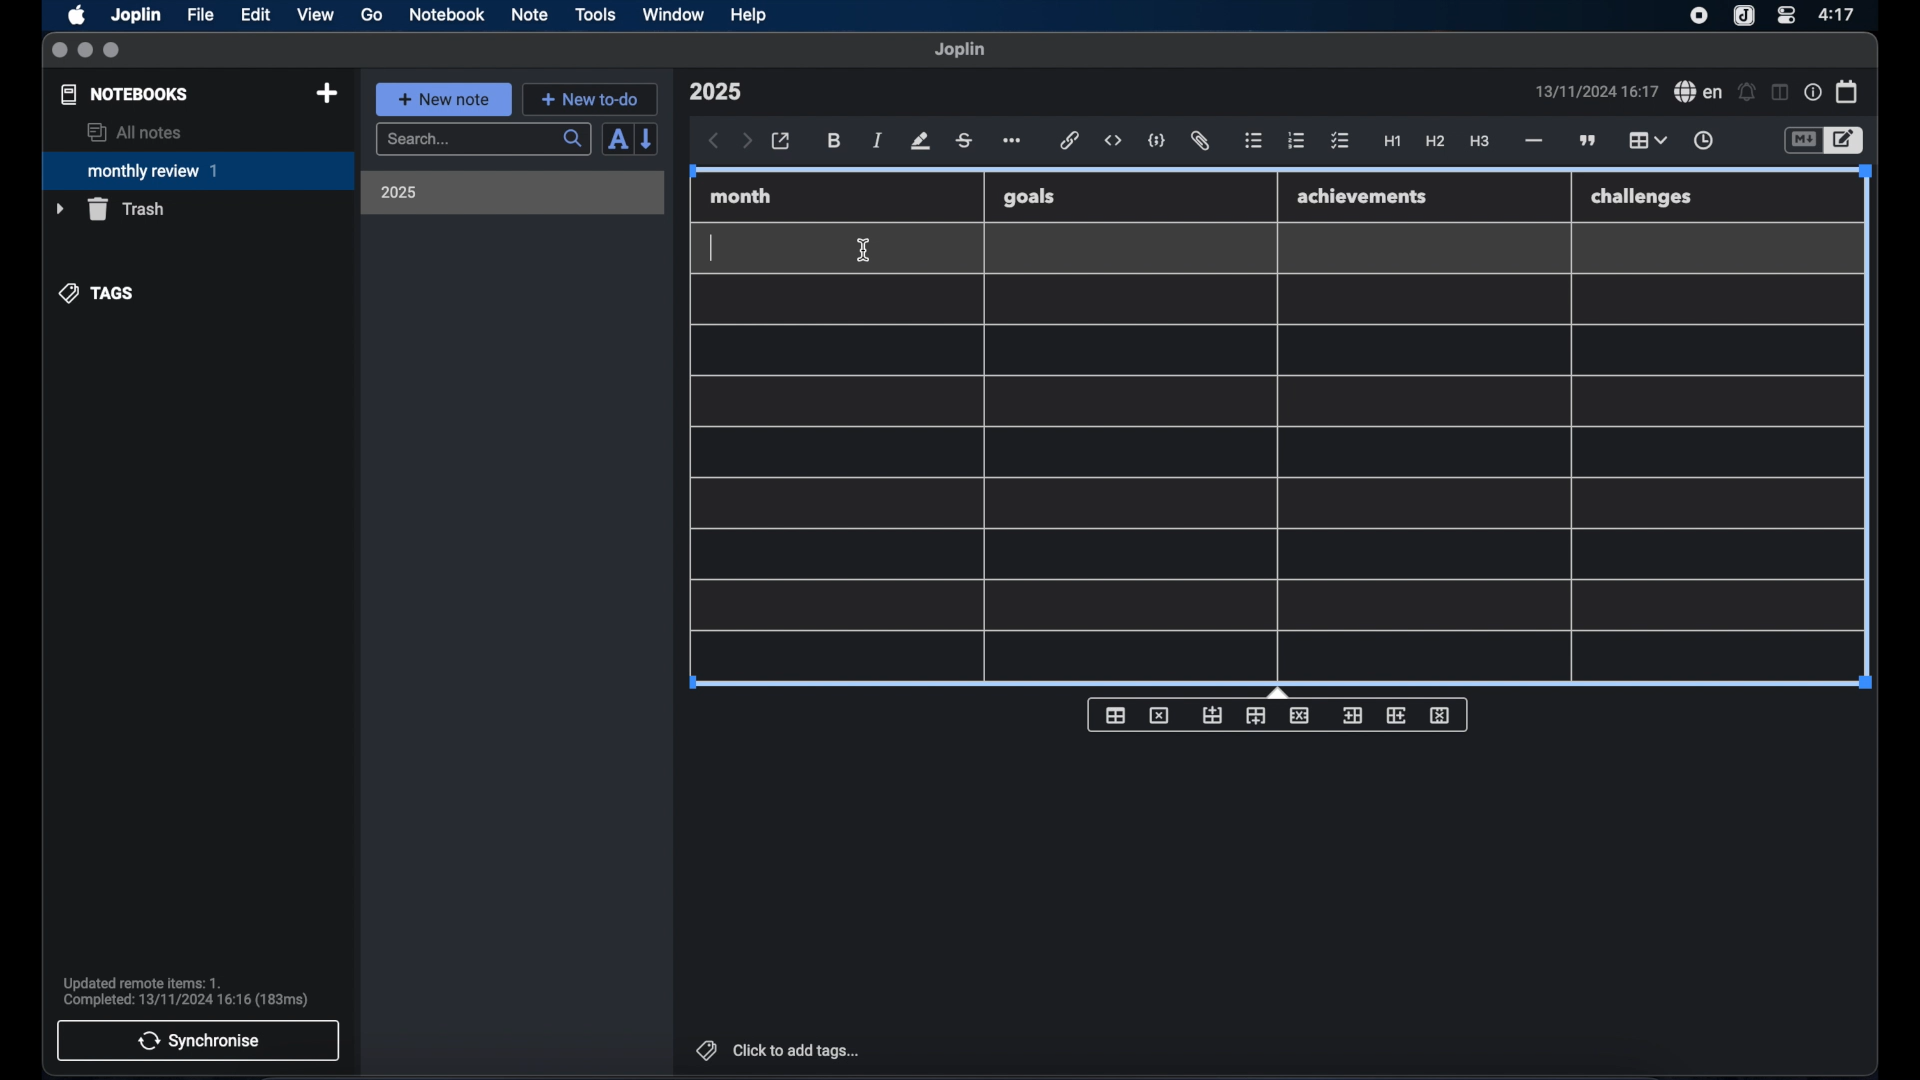 The image size is (1920, 1080). What do you see at coordinates (1703, 141) in the screenshot?
I see `insert time` at bounding box center [1703, 141].